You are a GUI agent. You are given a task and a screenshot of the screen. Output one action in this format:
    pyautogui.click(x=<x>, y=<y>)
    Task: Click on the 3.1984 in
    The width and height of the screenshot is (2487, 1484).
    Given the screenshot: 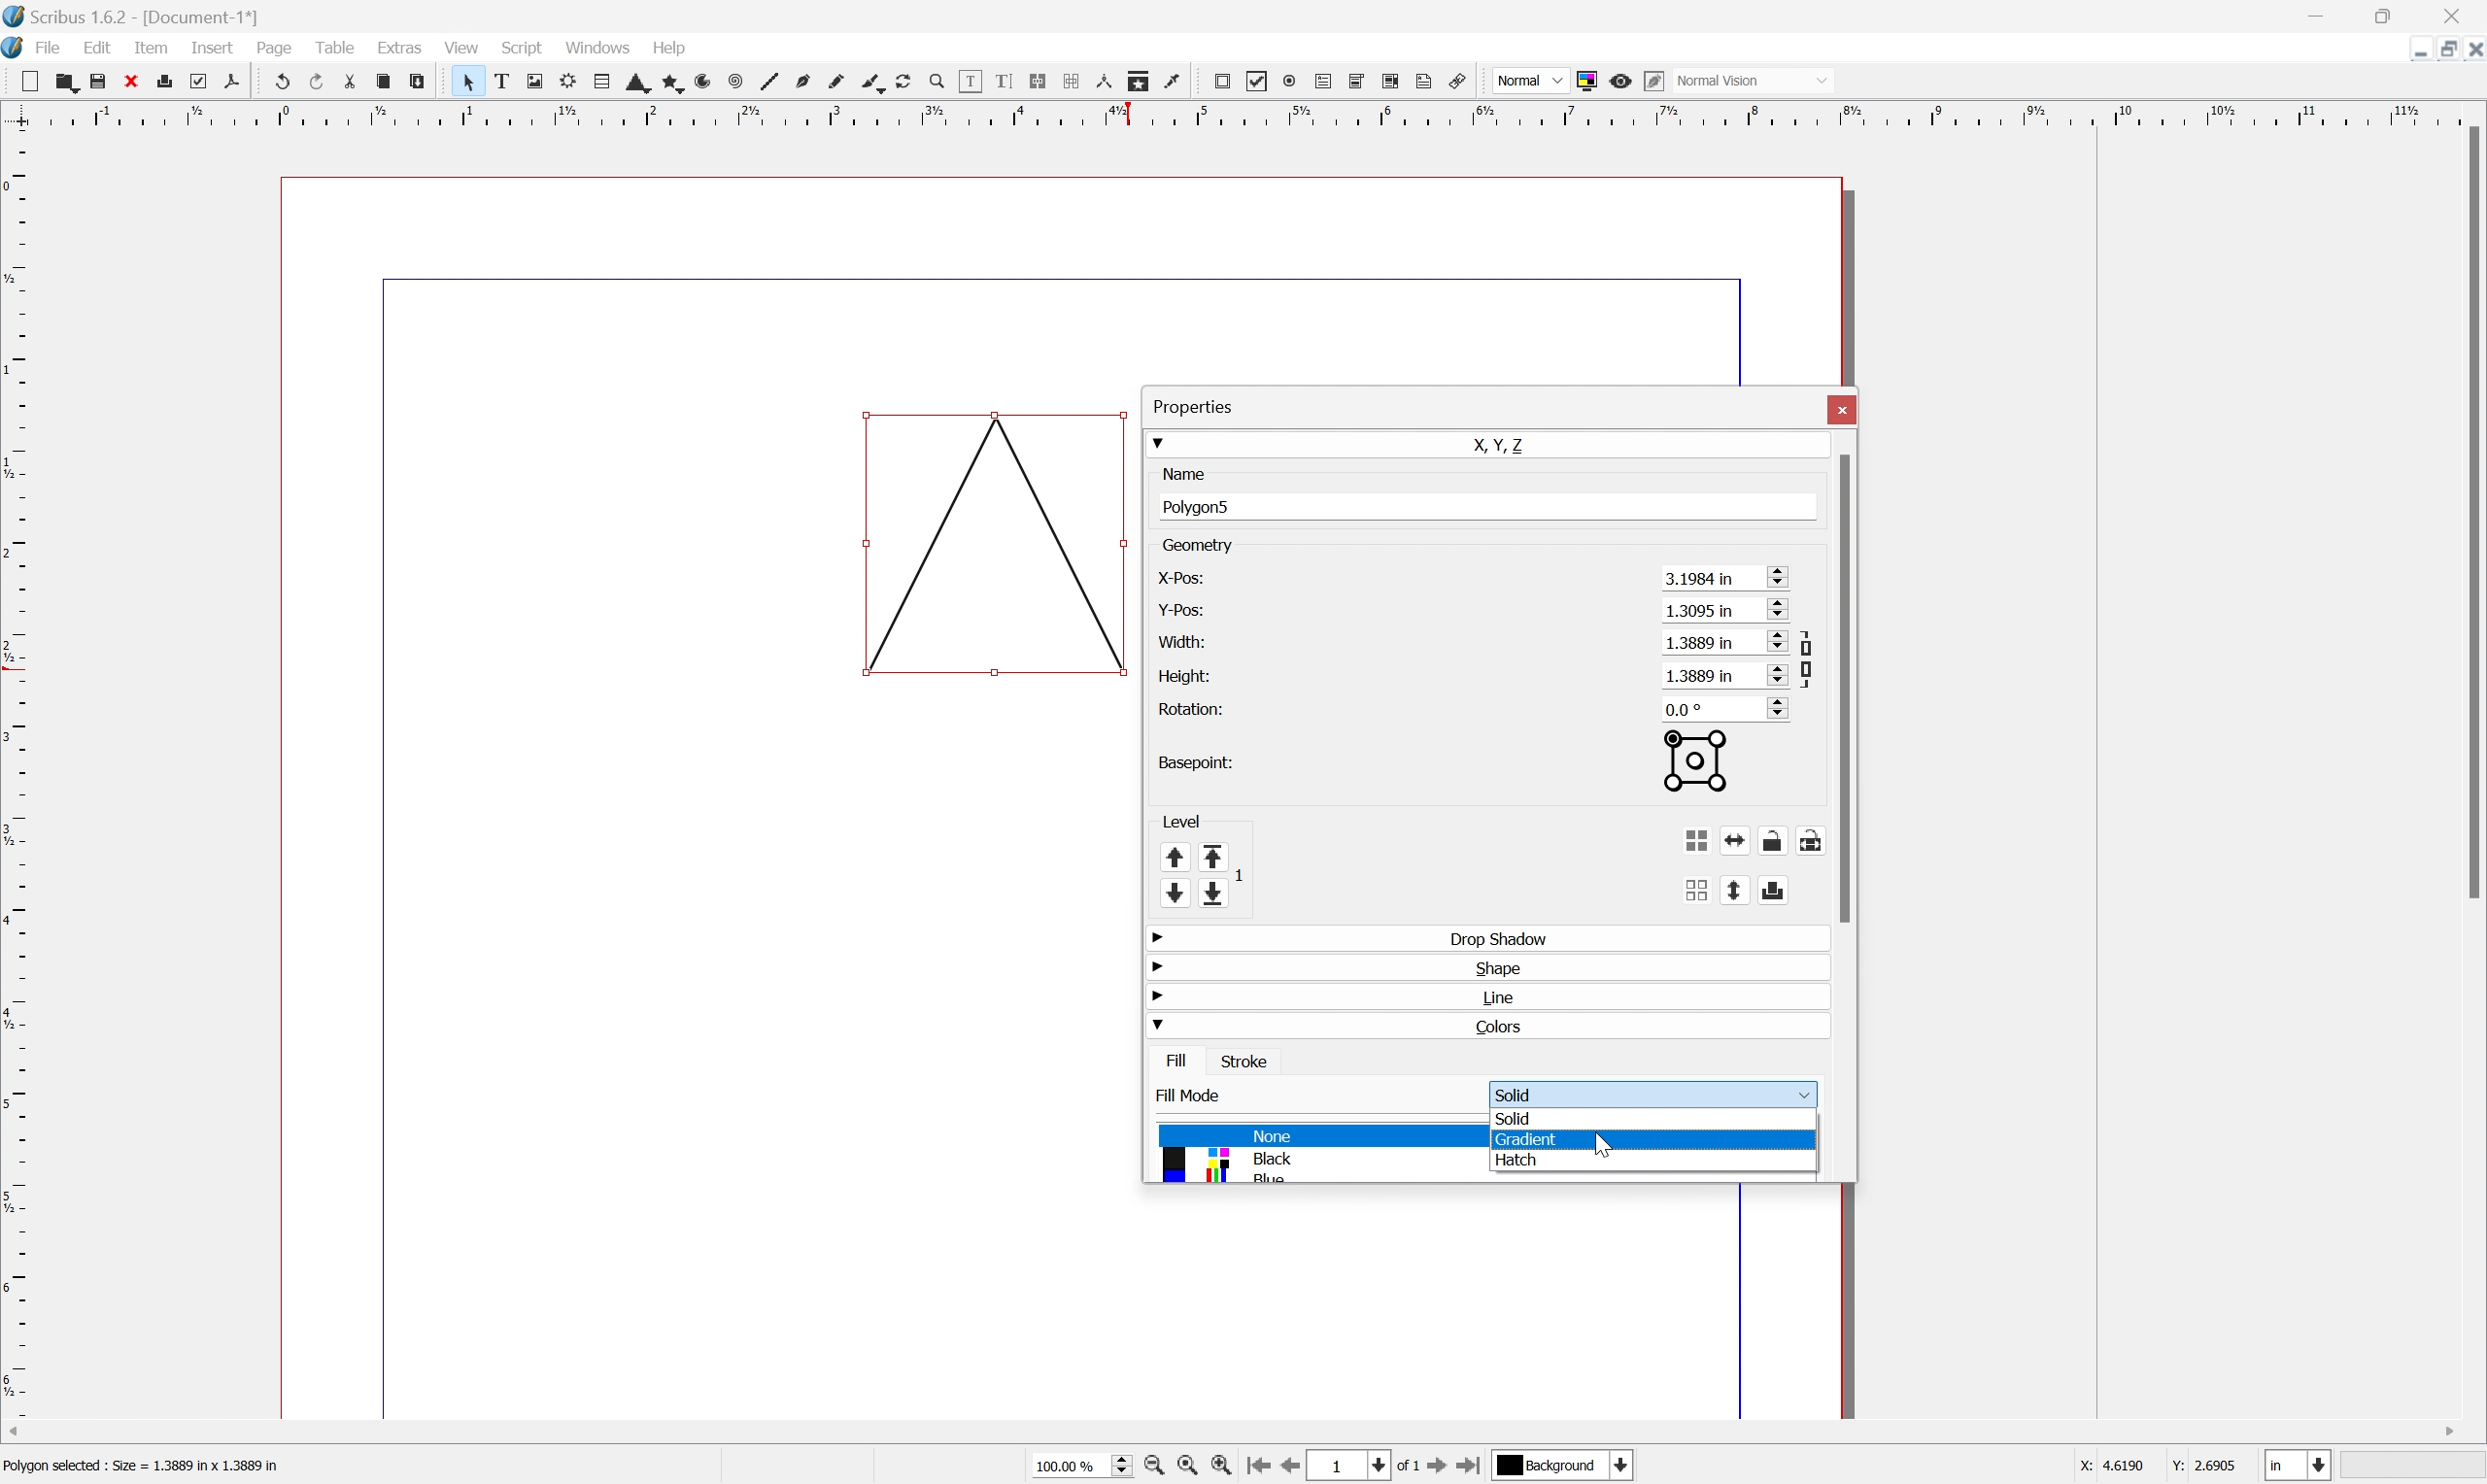 What is the action you would take?
    pyautogui.click(x=1726, y=578)
    